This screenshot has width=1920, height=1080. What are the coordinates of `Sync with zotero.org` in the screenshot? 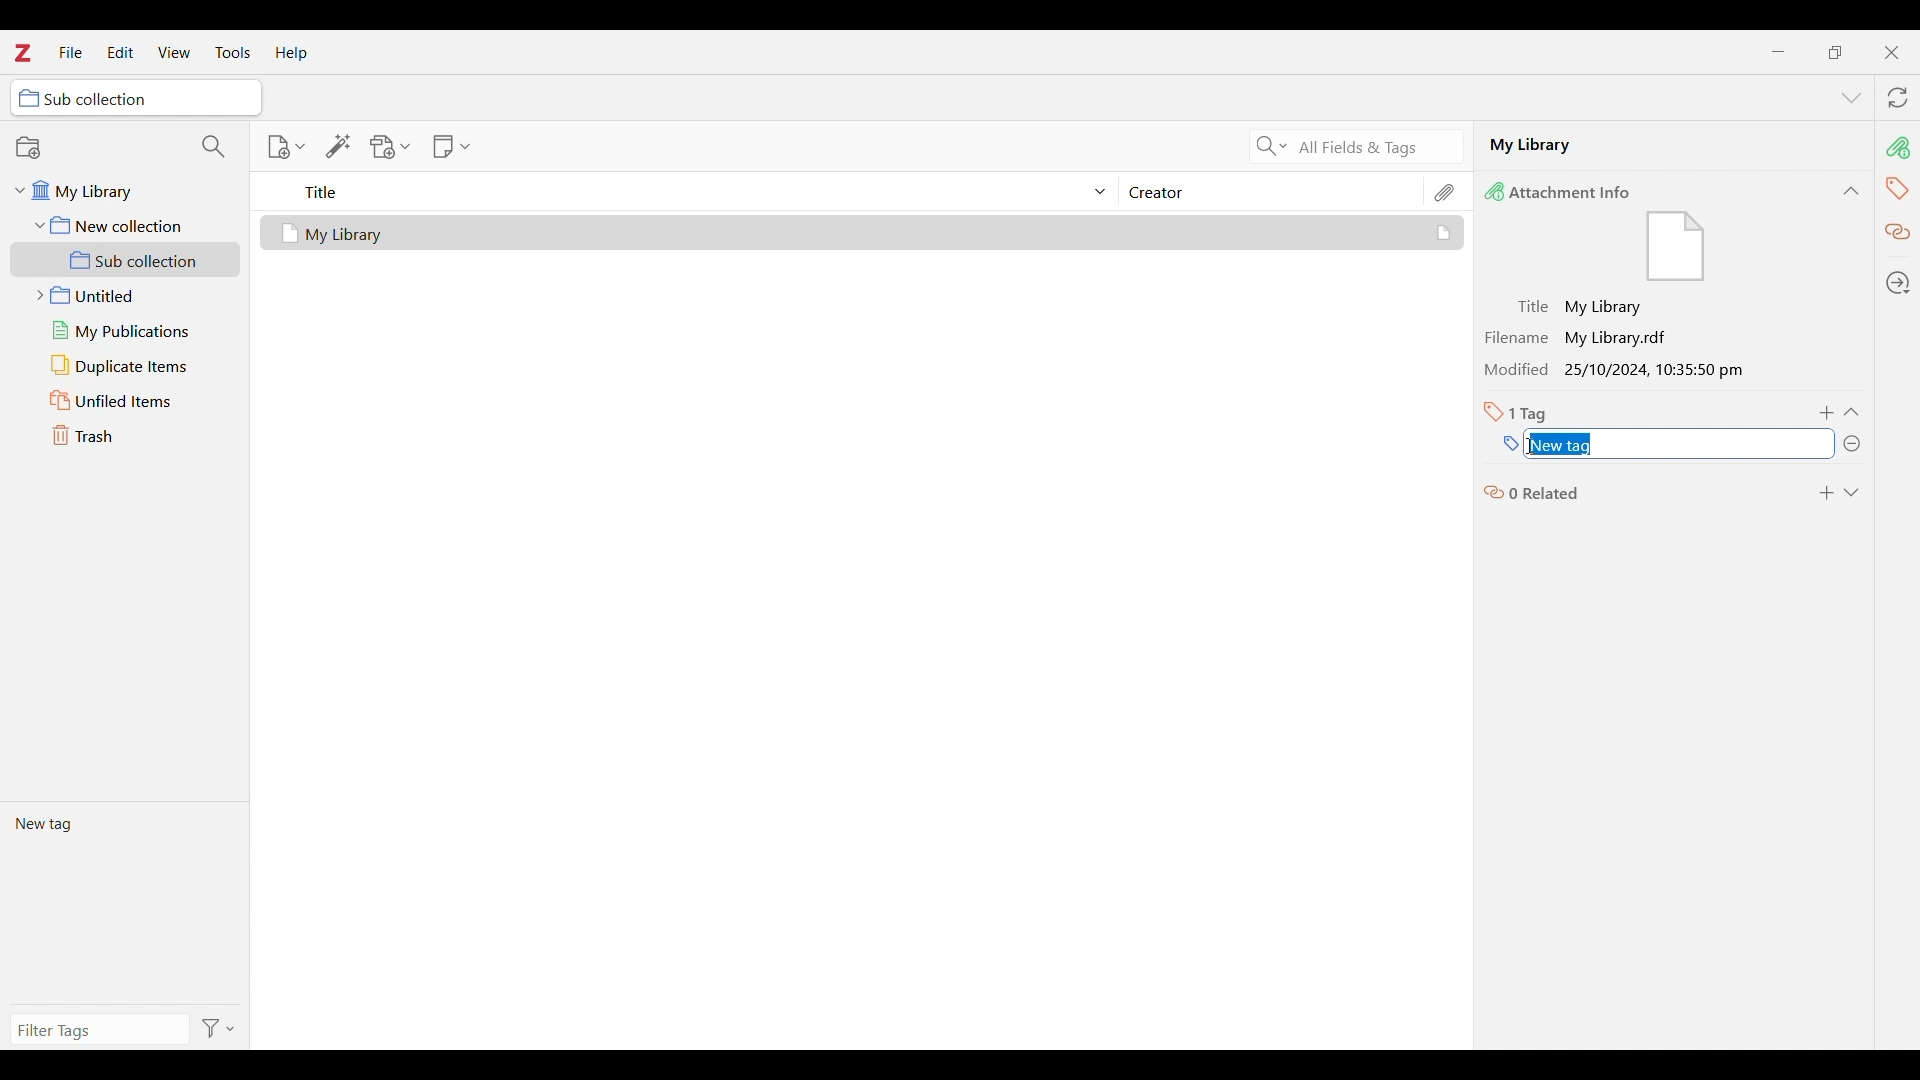 It's located at (1898, 97).